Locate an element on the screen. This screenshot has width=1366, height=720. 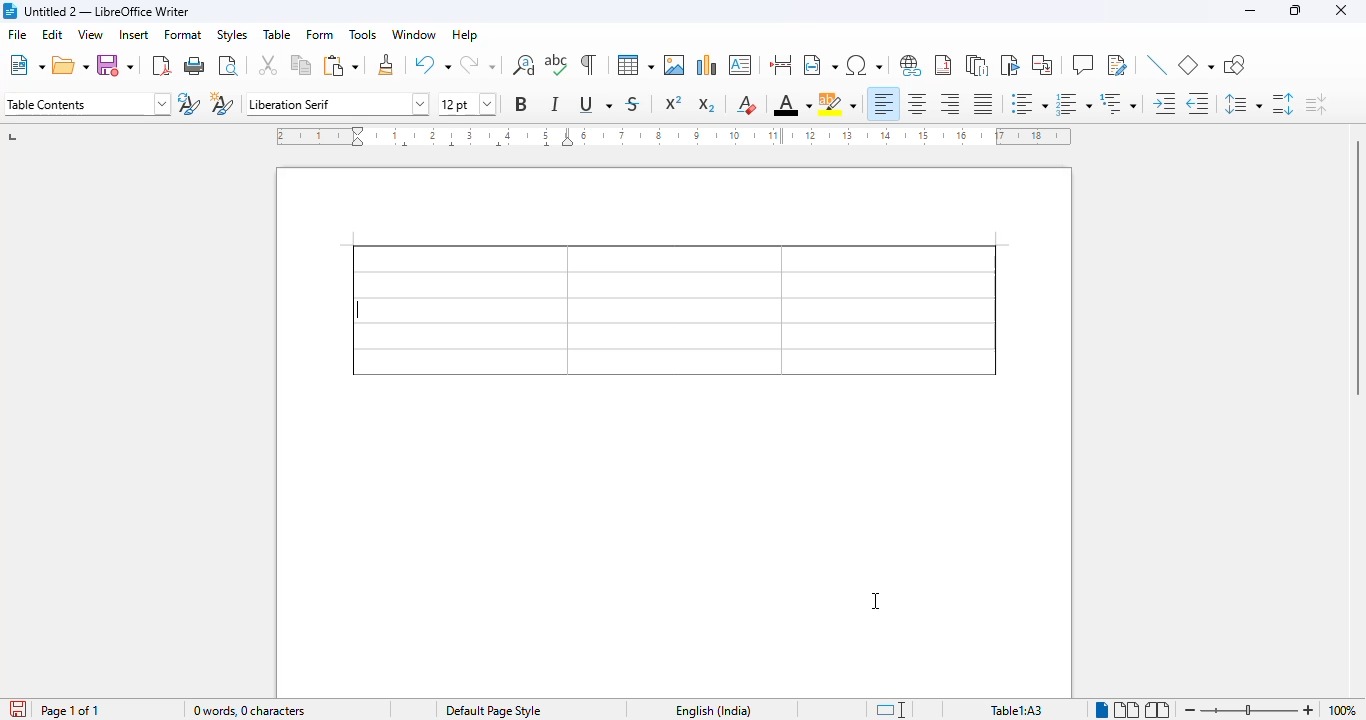
tools is located at coordinates (363, 35).